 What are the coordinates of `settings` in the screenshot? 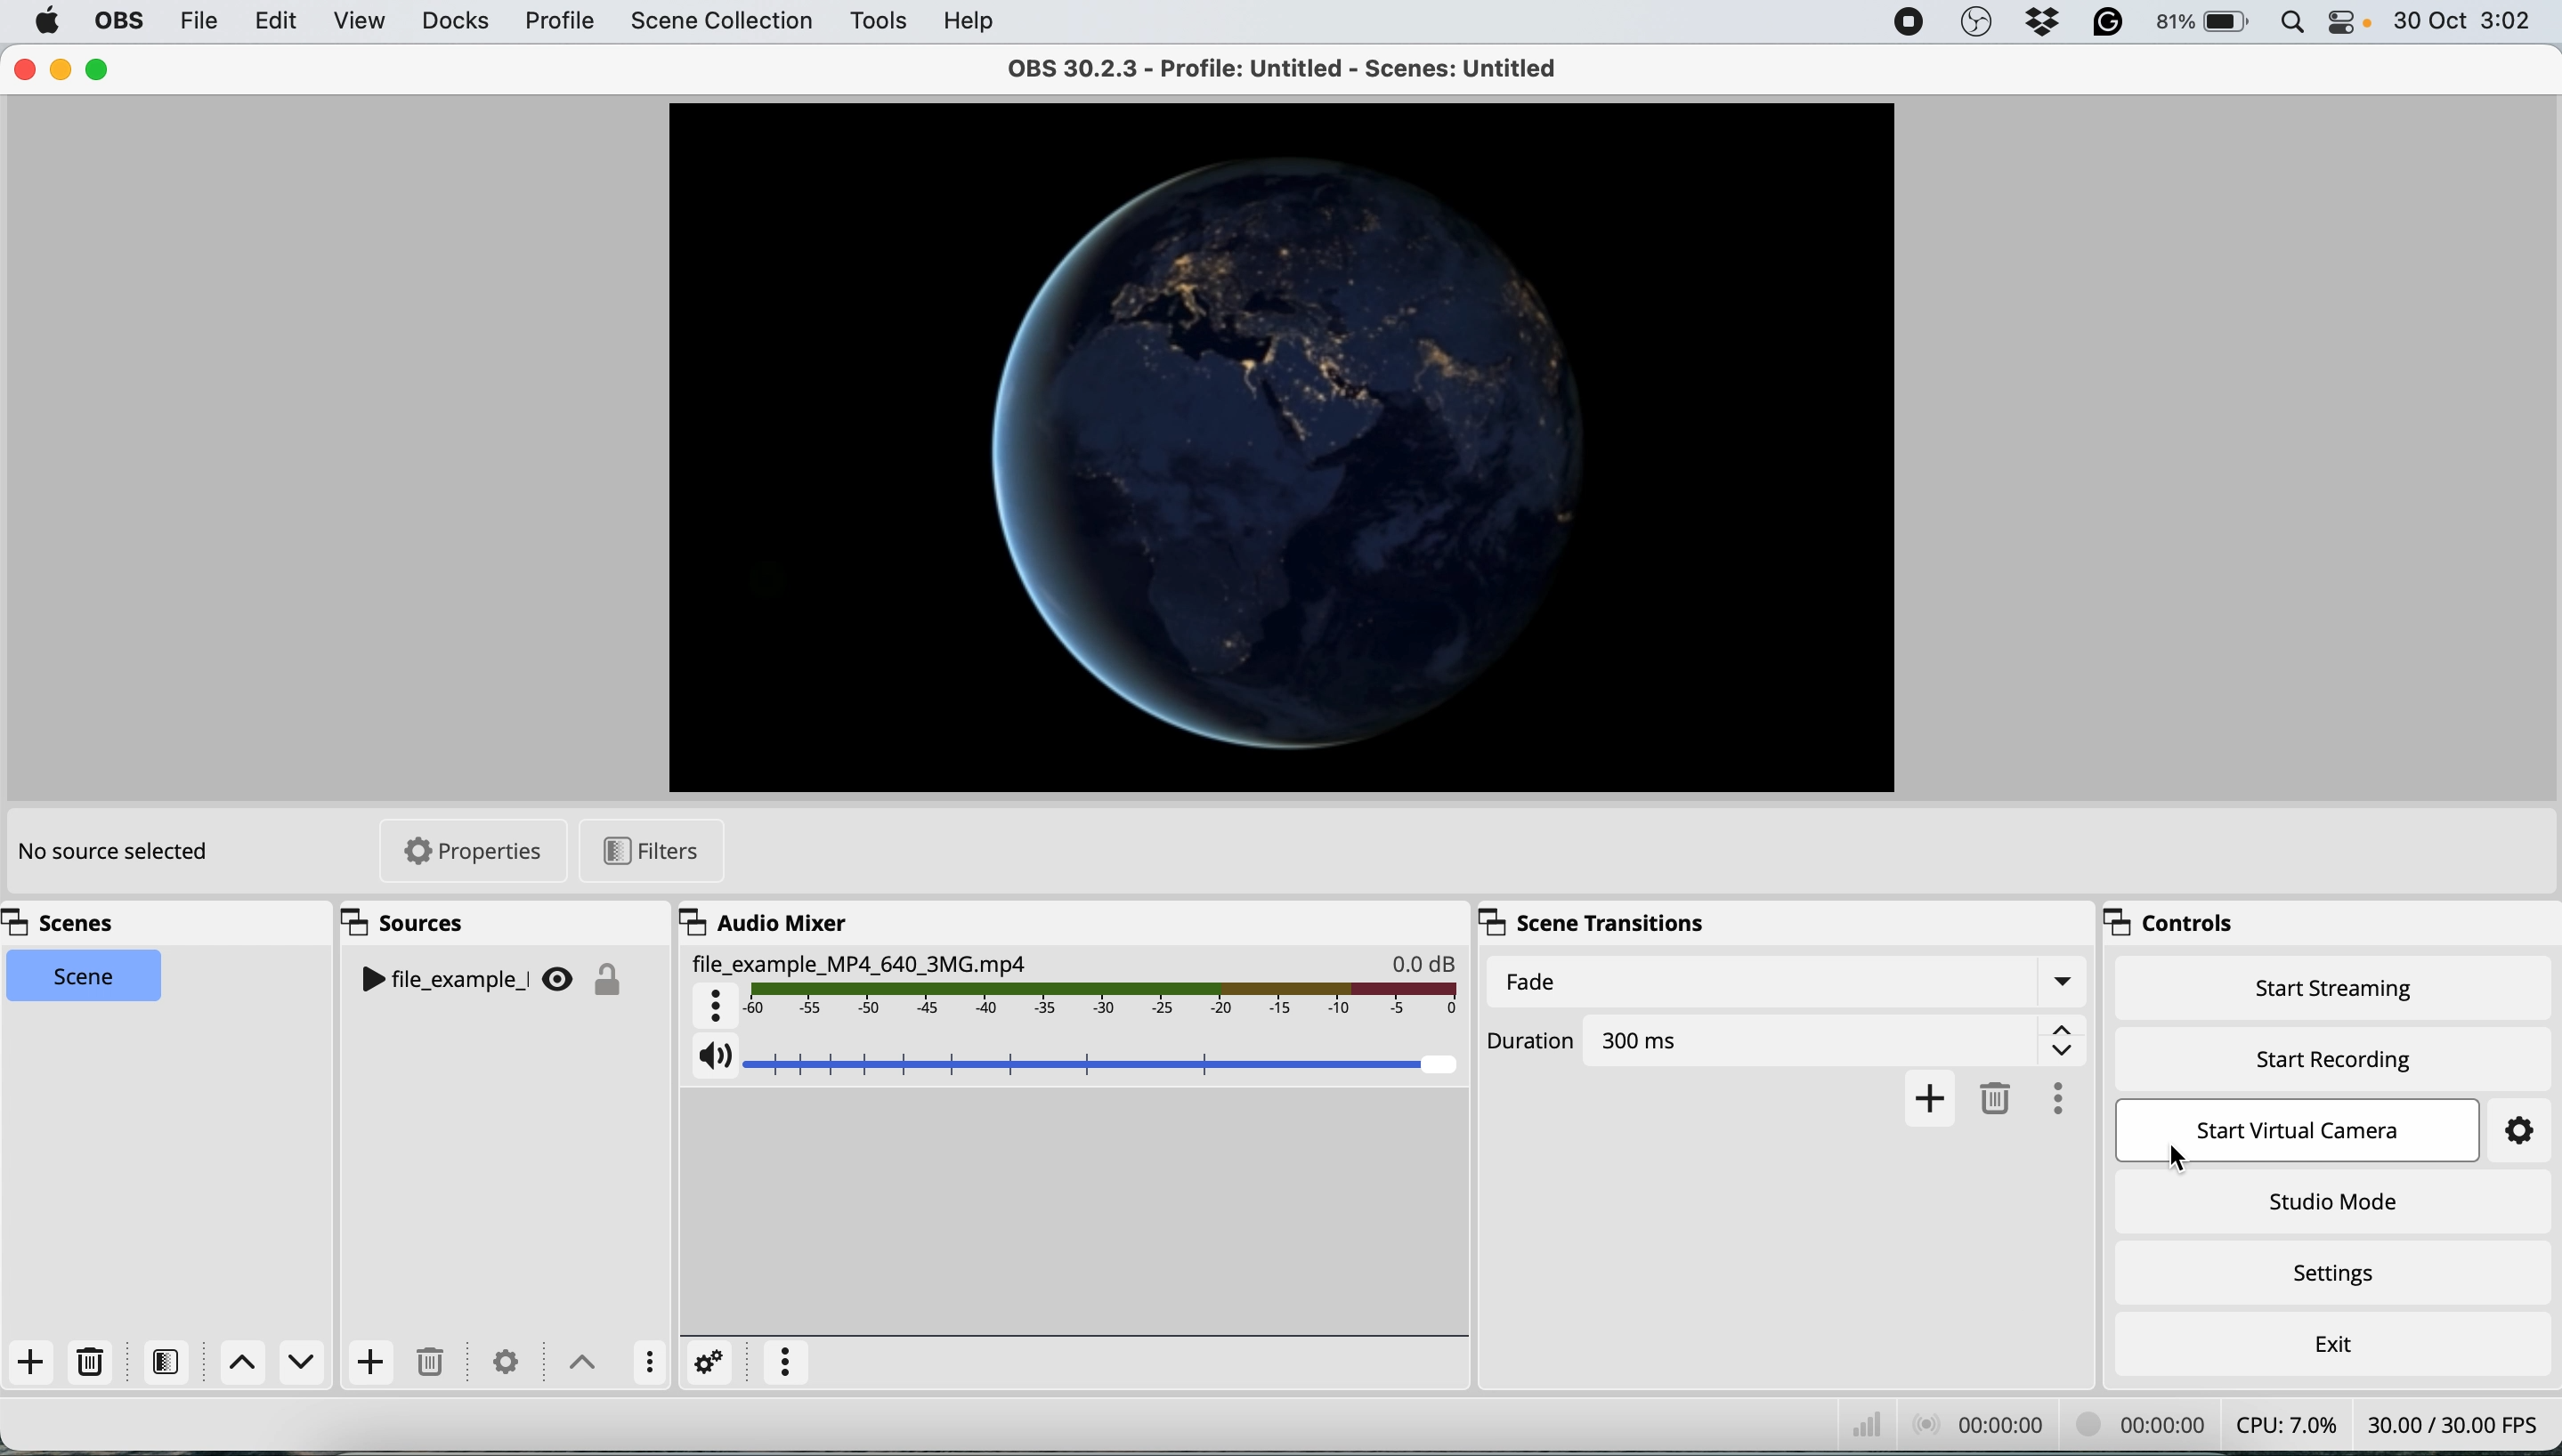 It's located at (510, 1360).